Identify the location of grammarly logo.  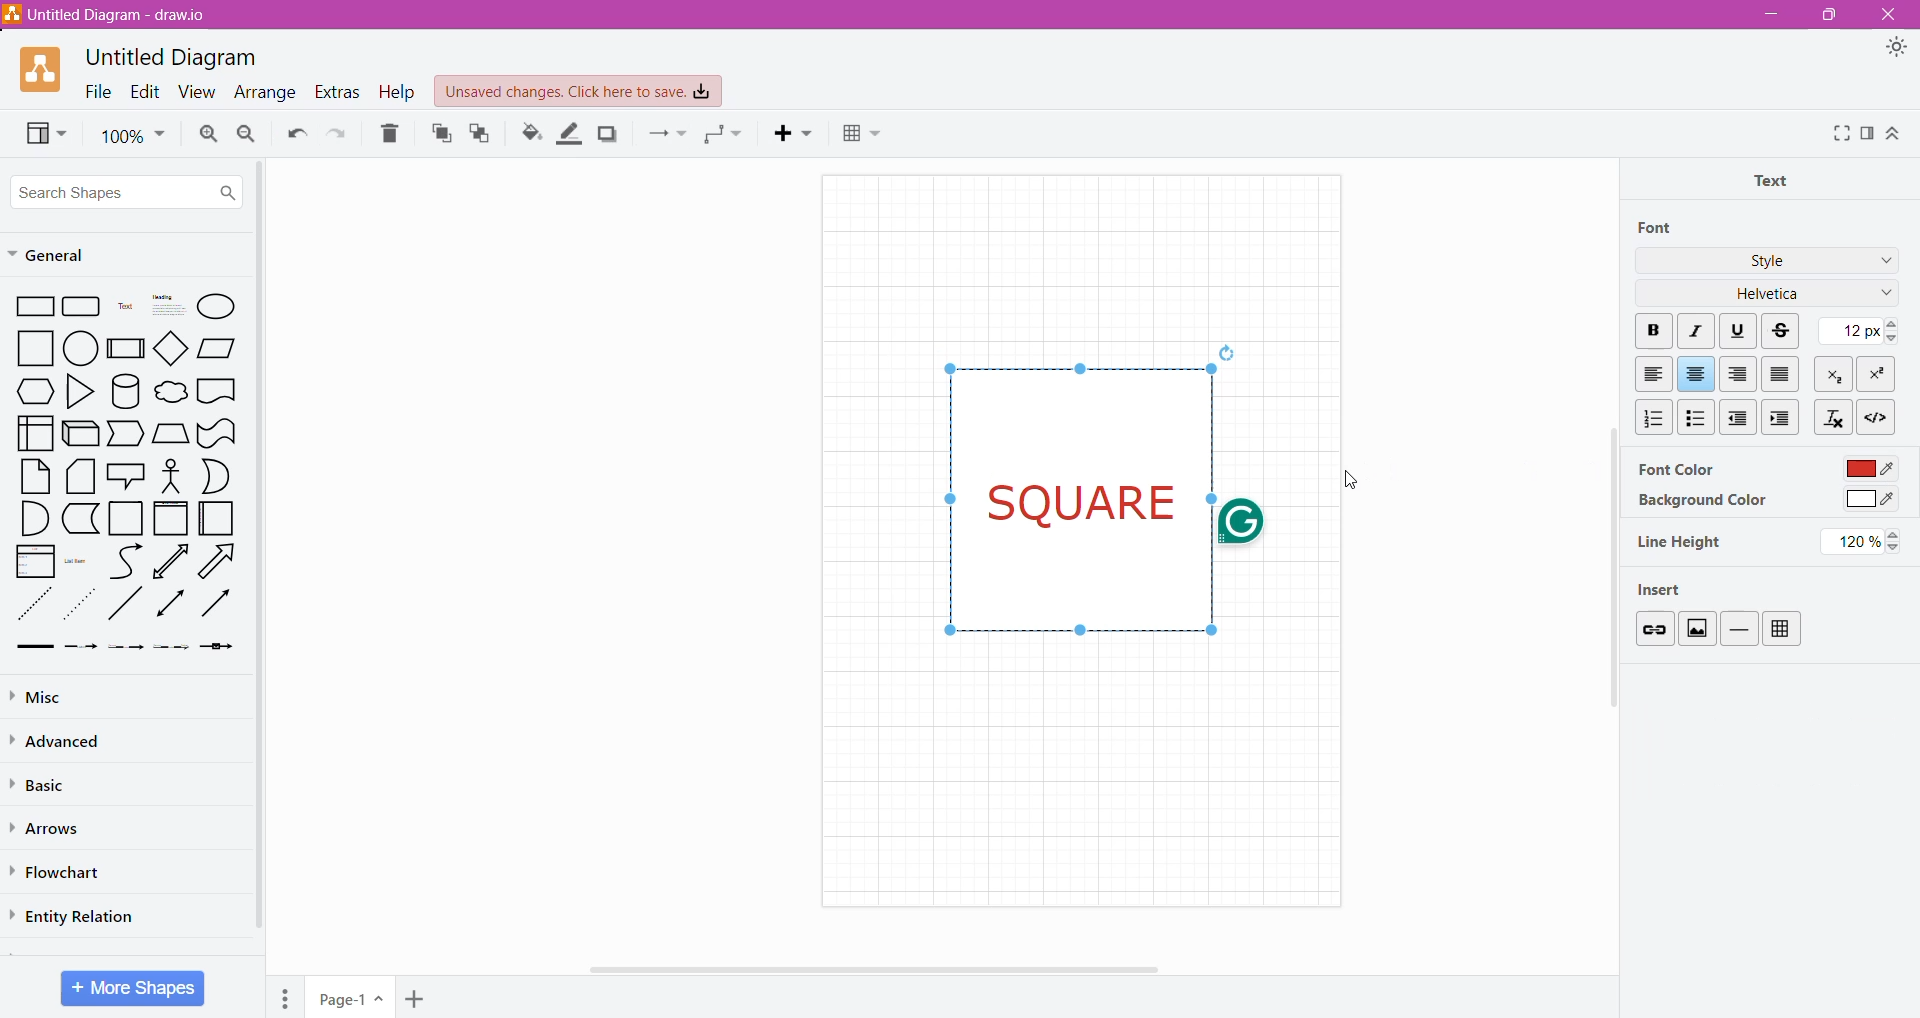
(1242, 524).